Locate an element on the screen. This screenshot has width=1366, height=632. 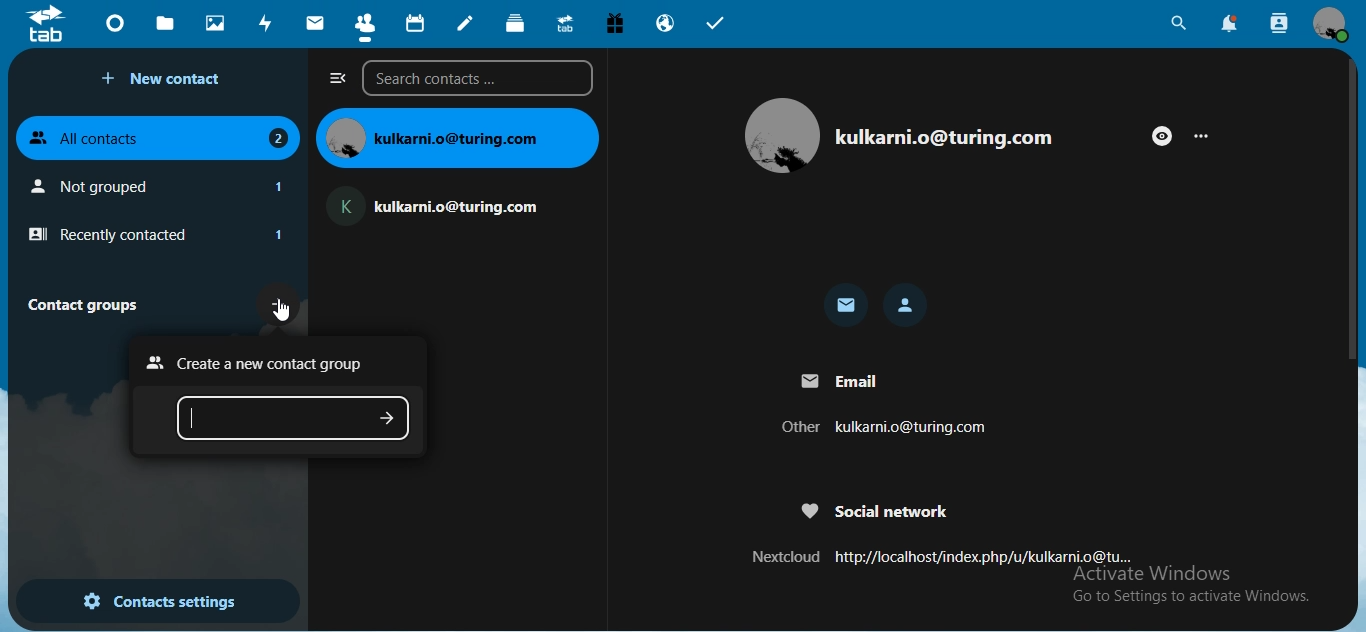
profile picture is located at coordinates (782, 137).